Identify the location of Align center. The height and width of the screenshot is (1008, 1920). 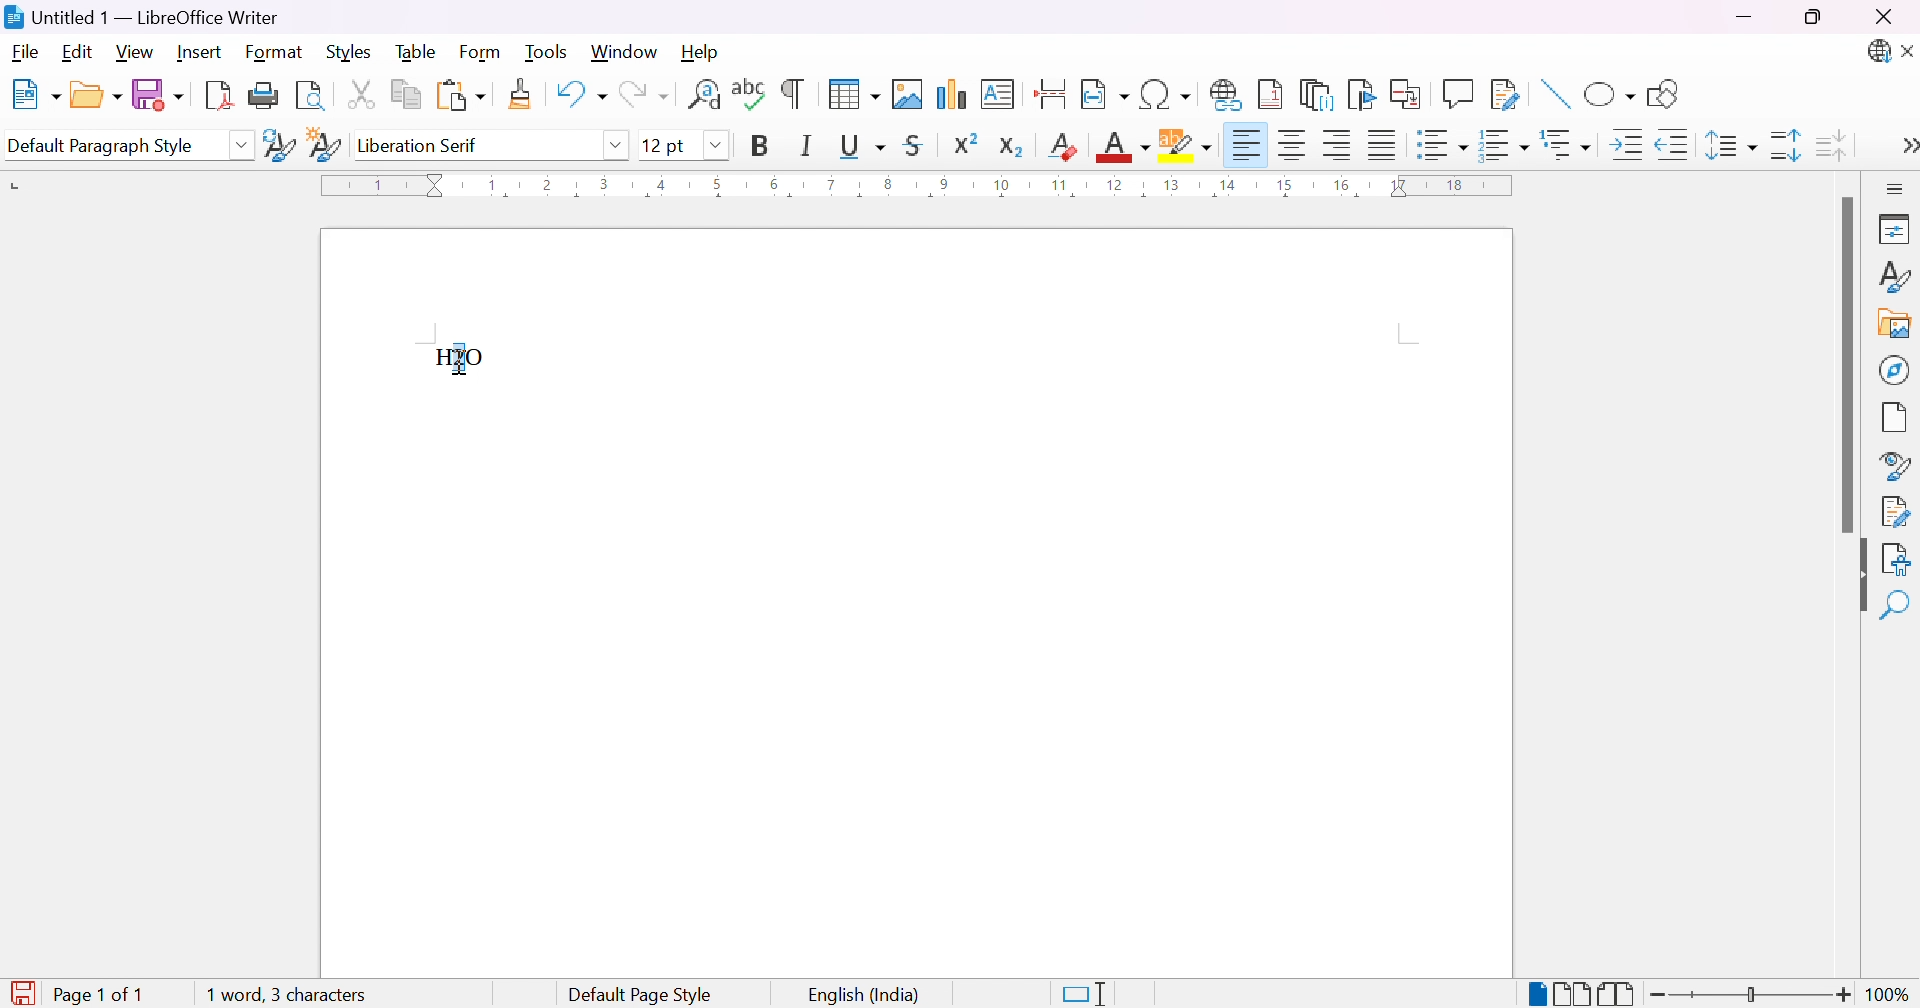
(1295, 145).